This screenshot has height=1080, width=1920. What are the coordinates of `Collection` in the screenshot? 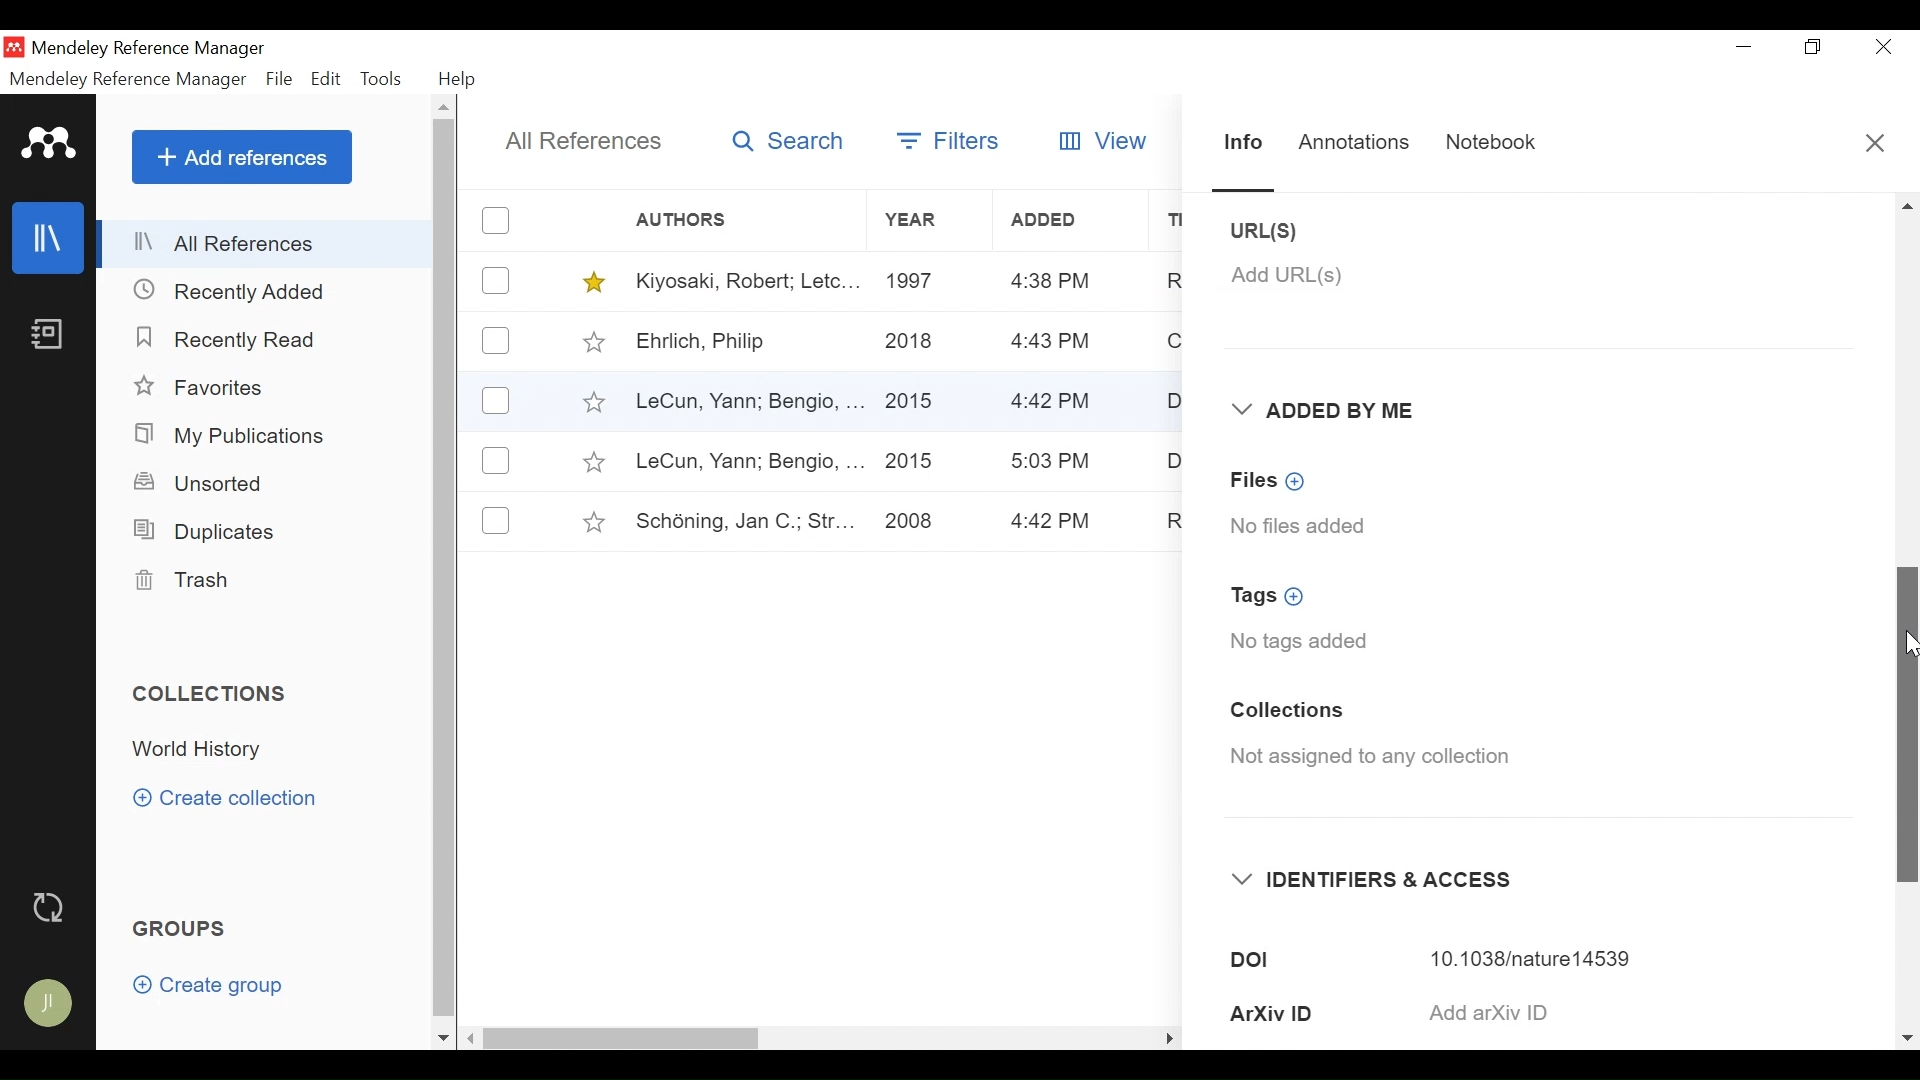 It's located at (203, 750).